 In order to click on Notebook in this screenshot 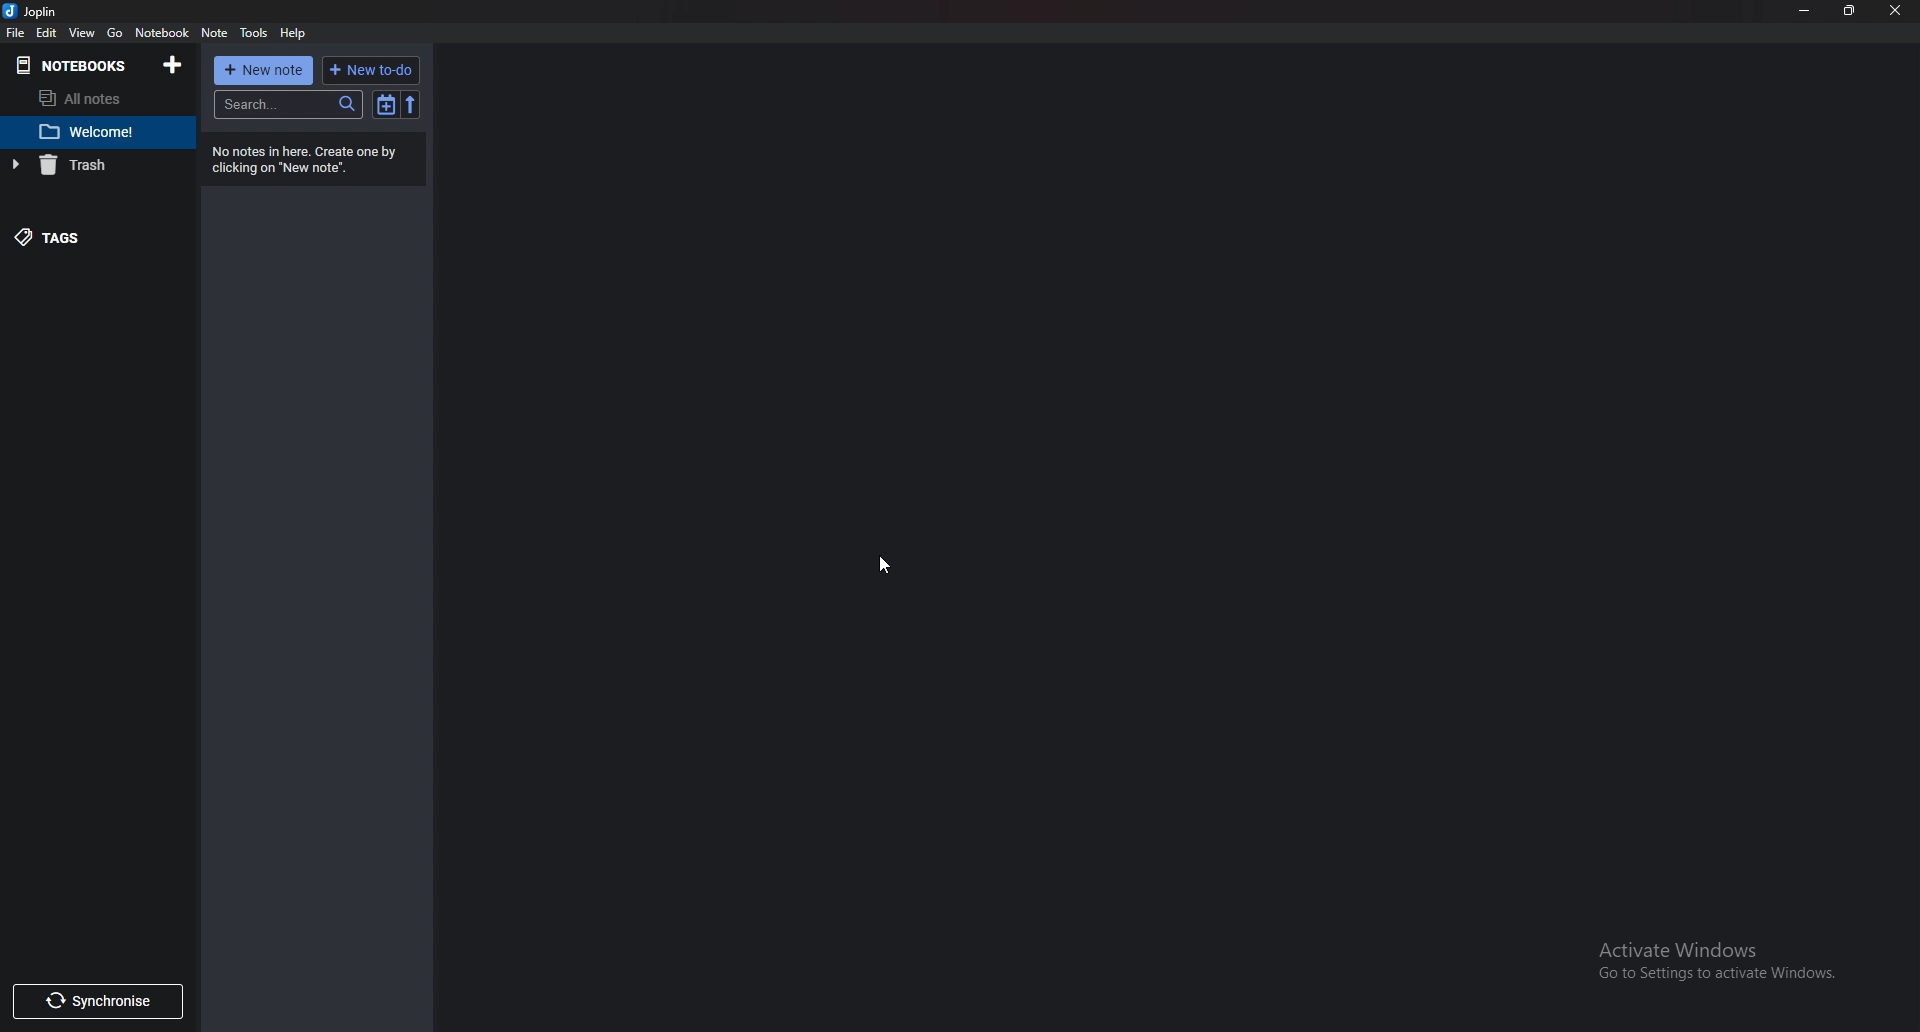, I will do `click(72, 68)`.